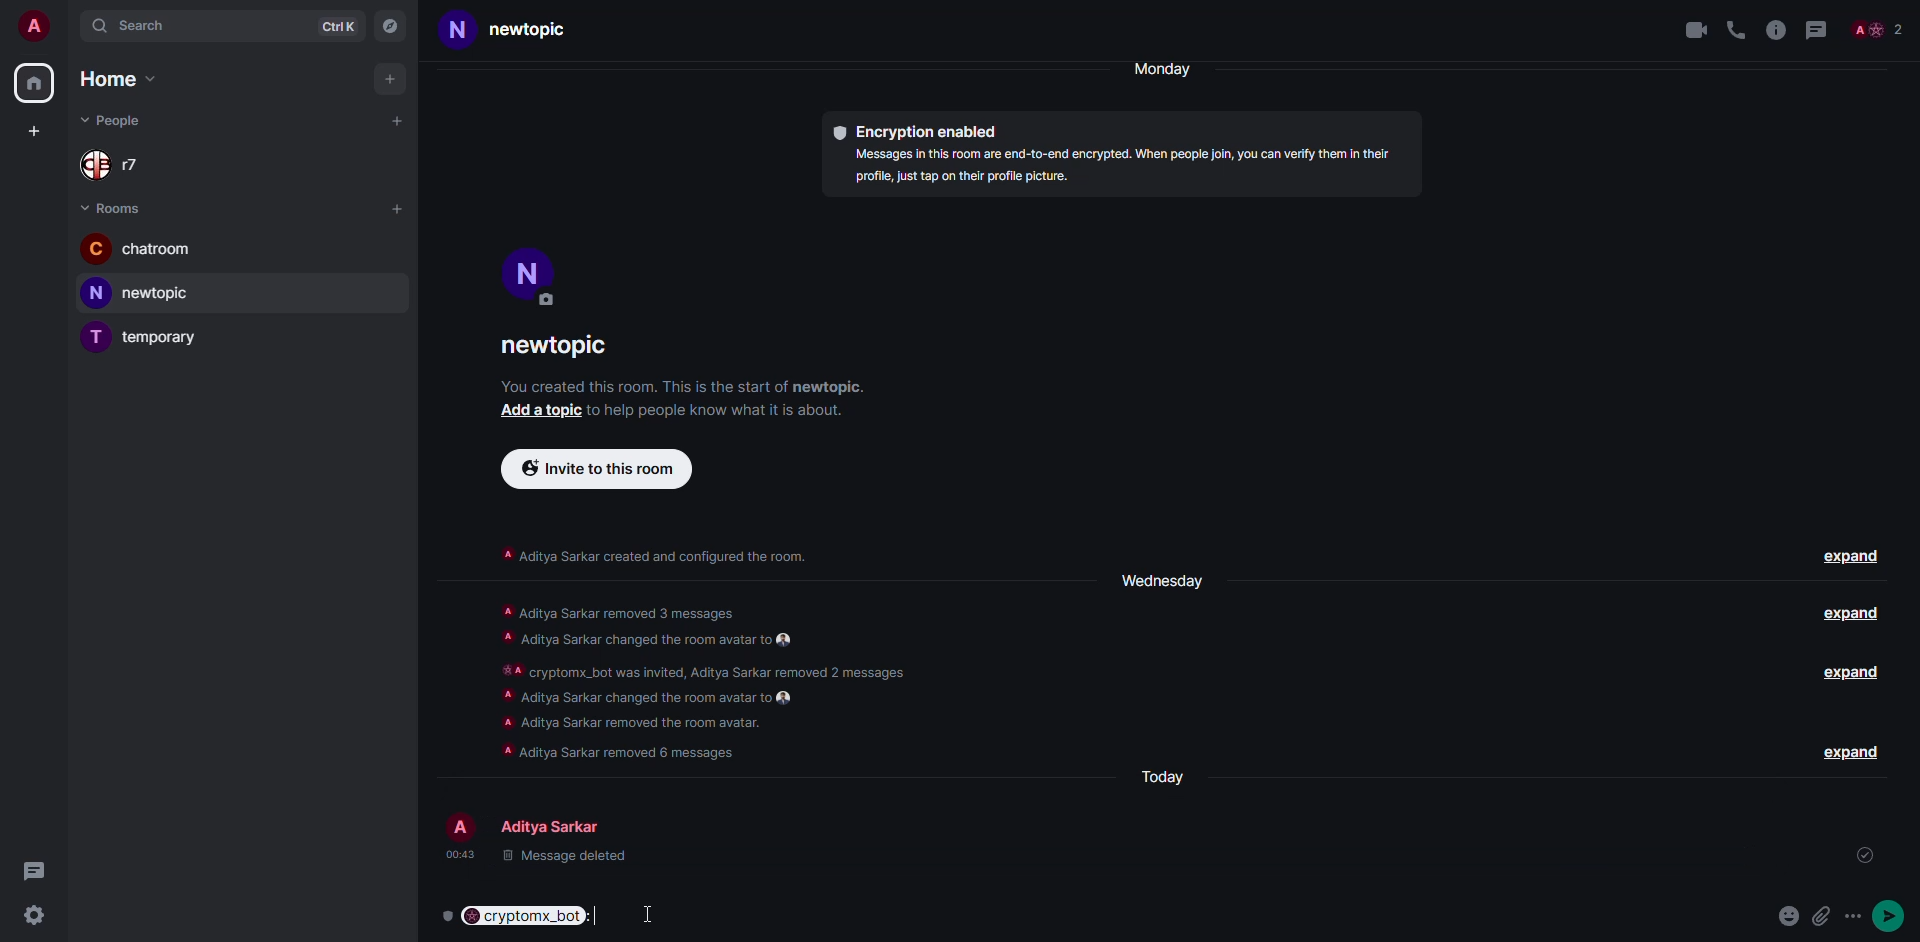 Image resolution: width=1920 pixels, height=942 pixels. I want to click on home, so click(114, 79).